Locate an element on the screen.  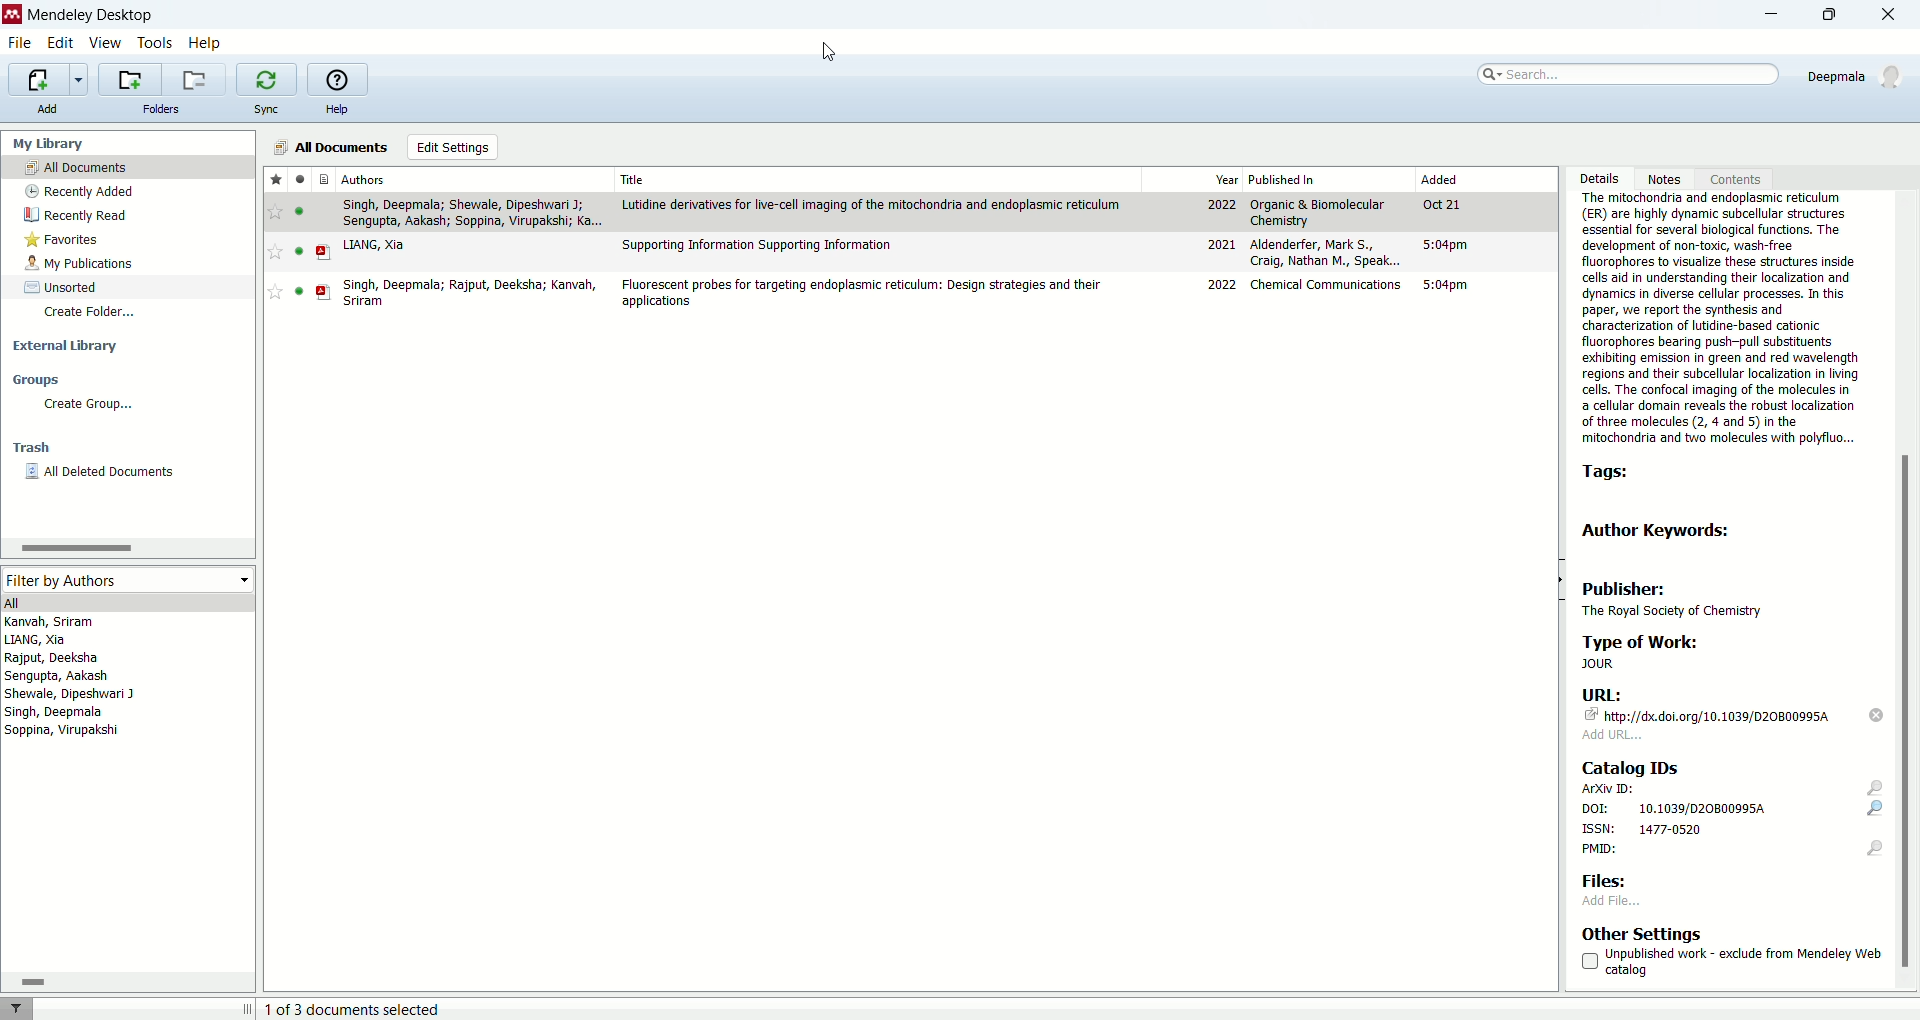
toggle expand/contract is located at coordinates (248, 1008).